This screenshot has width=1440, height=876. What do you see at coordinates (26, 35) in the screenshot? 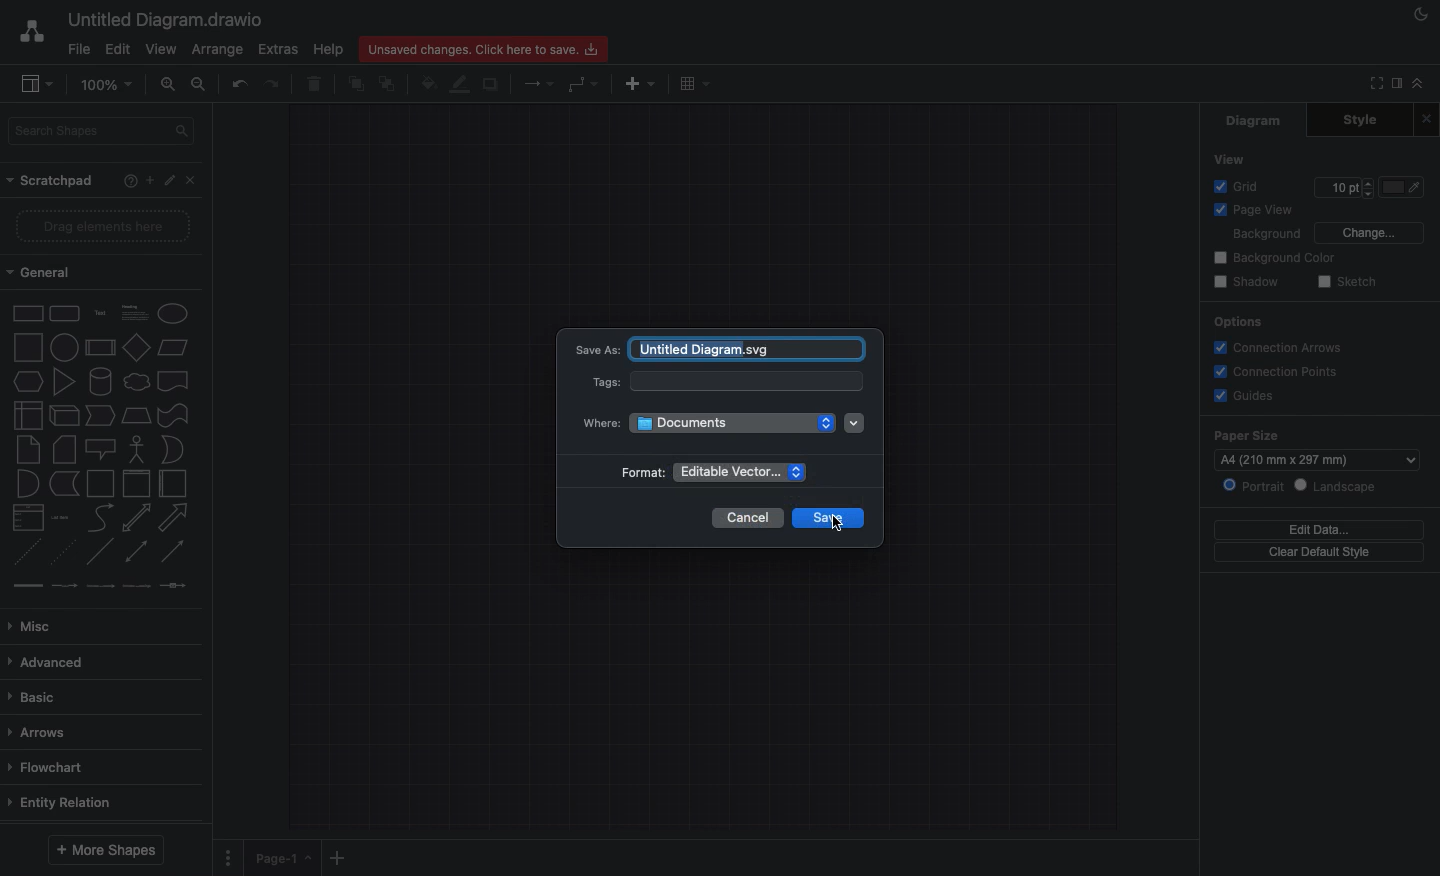
I see `Draw.io` at bounding box center [26, 35].